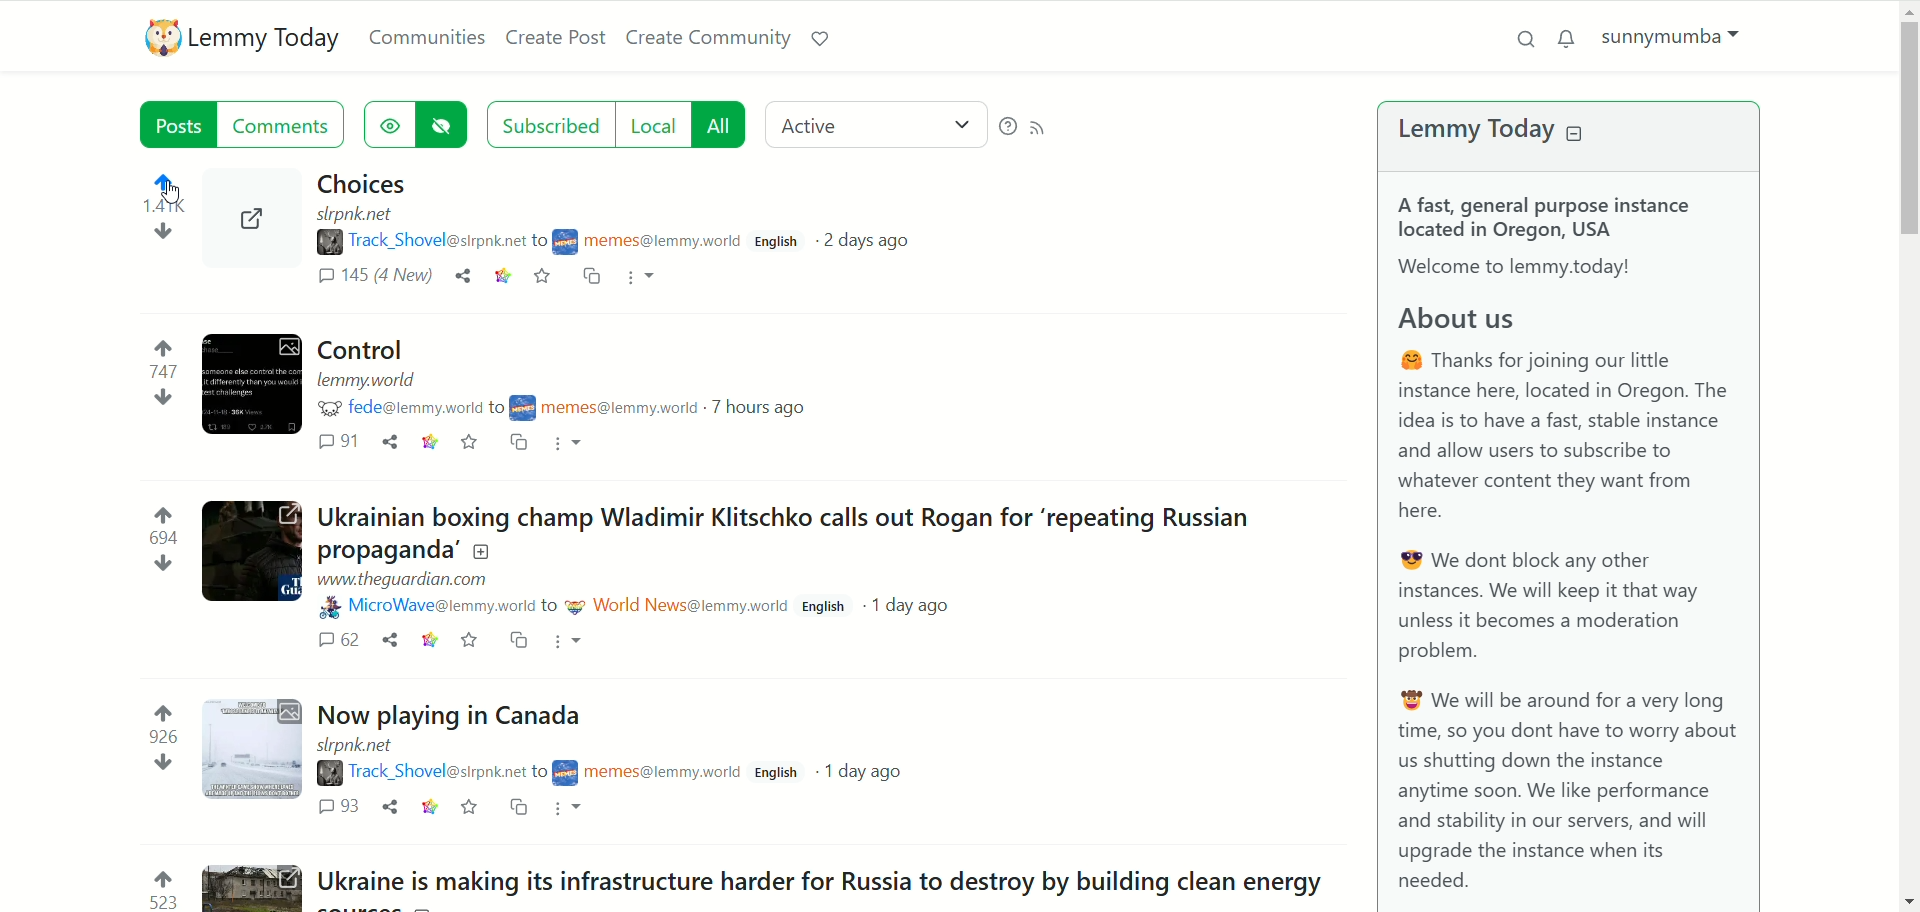 This screenshot has height=912, width=1920. Describe the element at coordinates (1675, 42) in the screenshot. I see `account name` at that location.